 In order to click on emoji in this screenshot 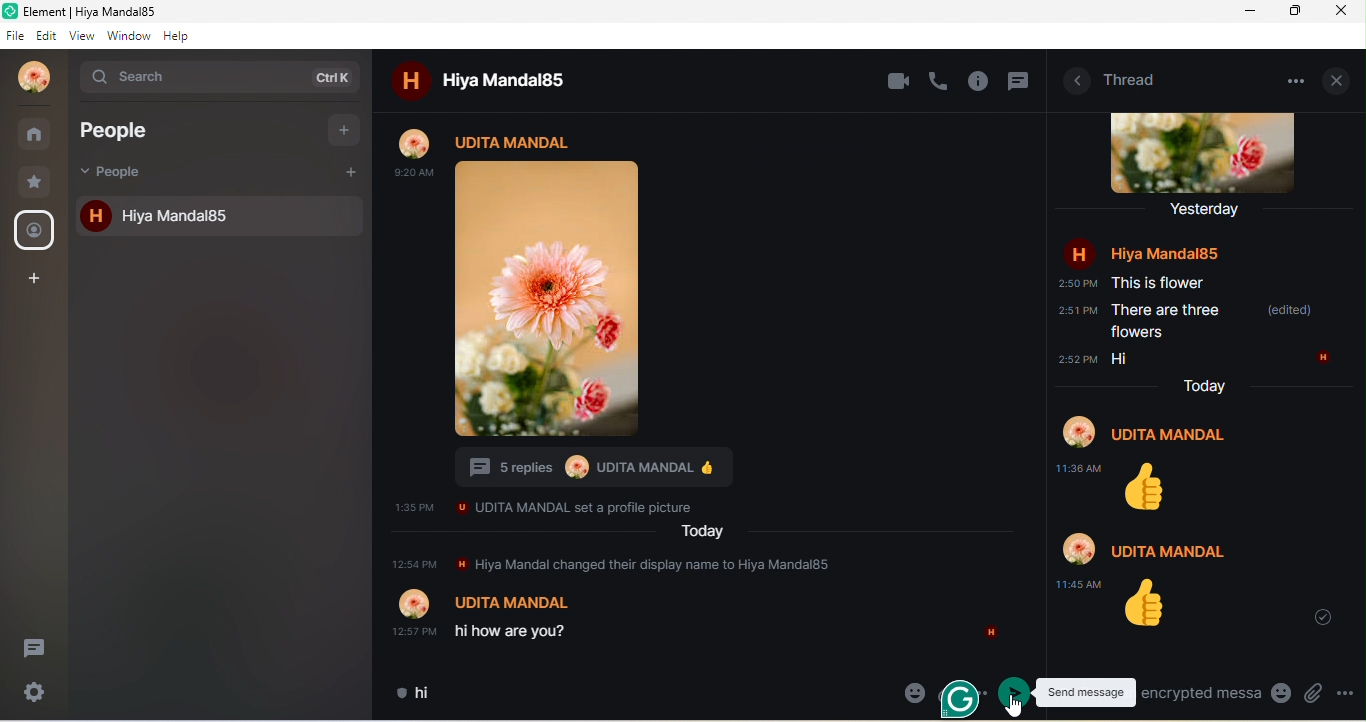, I will do `click(1280, 695)`.